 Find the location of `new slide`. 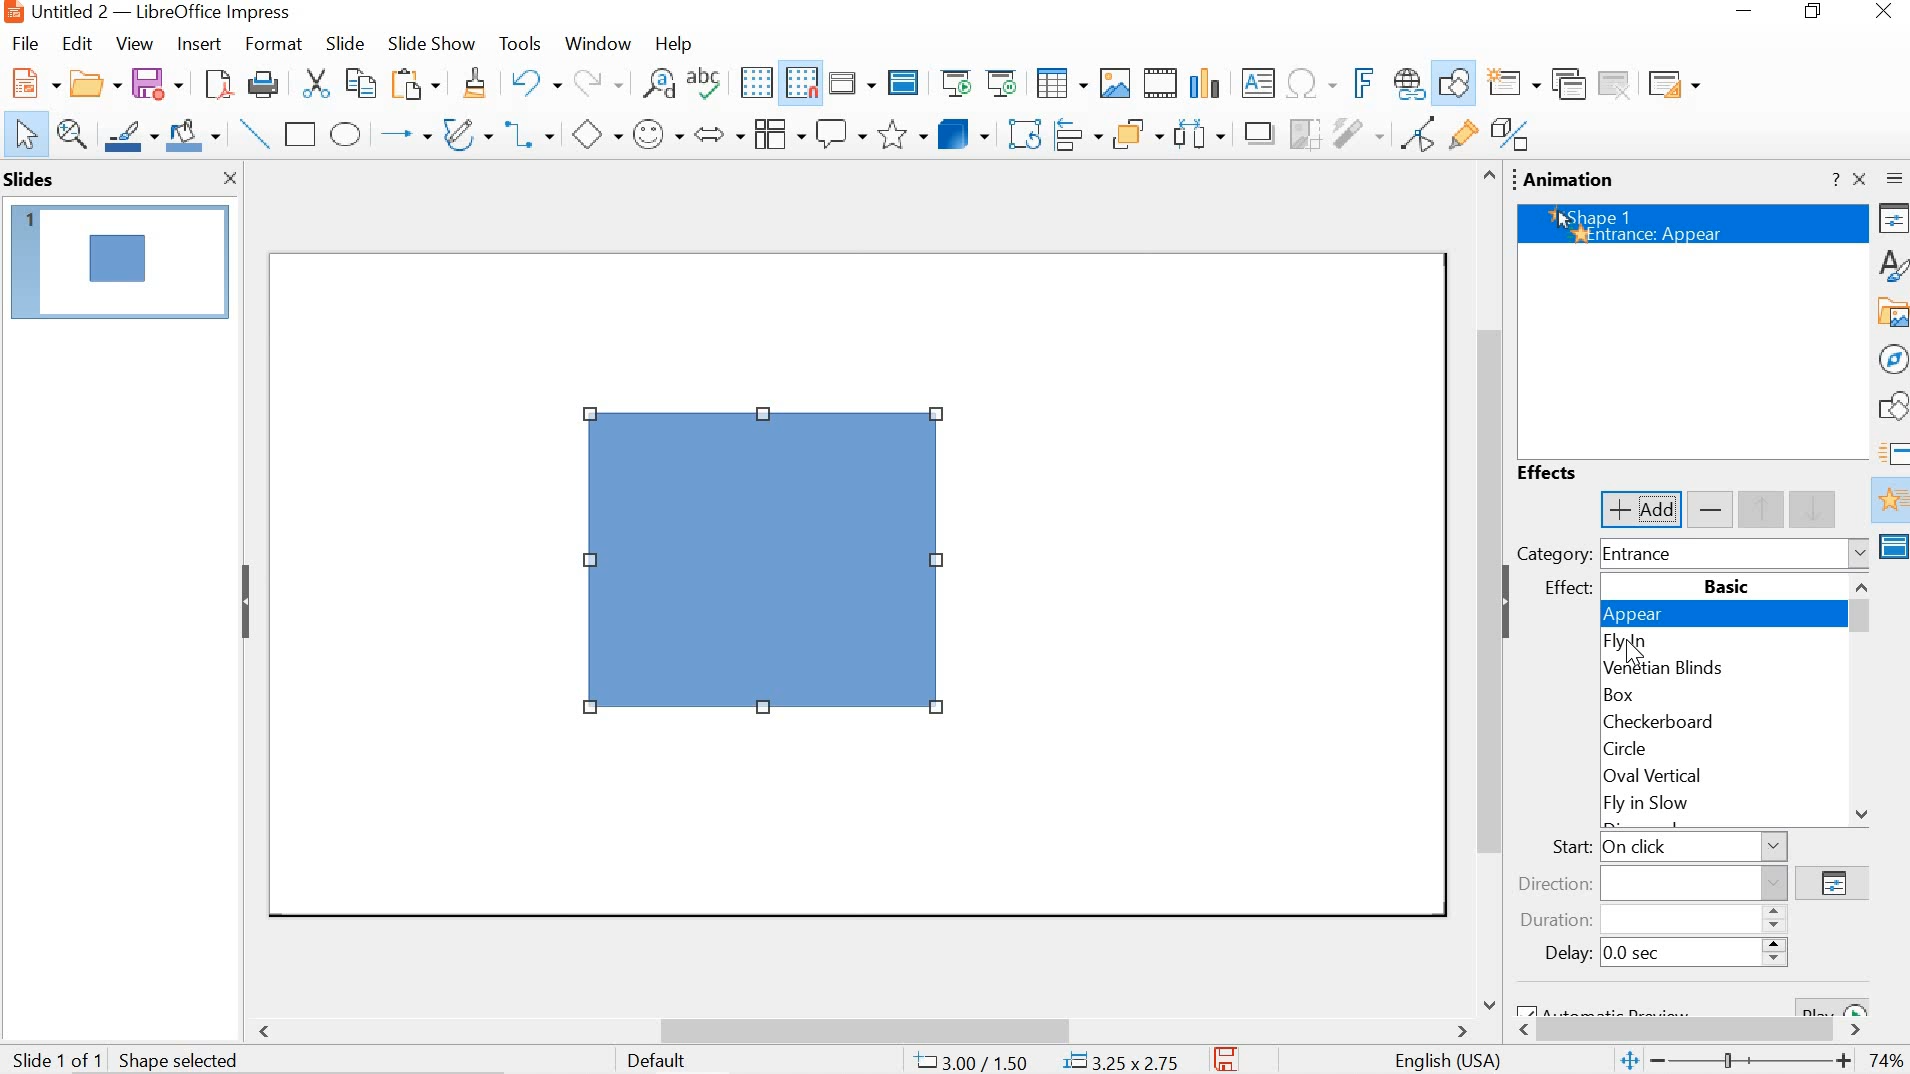

new slide is located at coordinates (1508, 83).